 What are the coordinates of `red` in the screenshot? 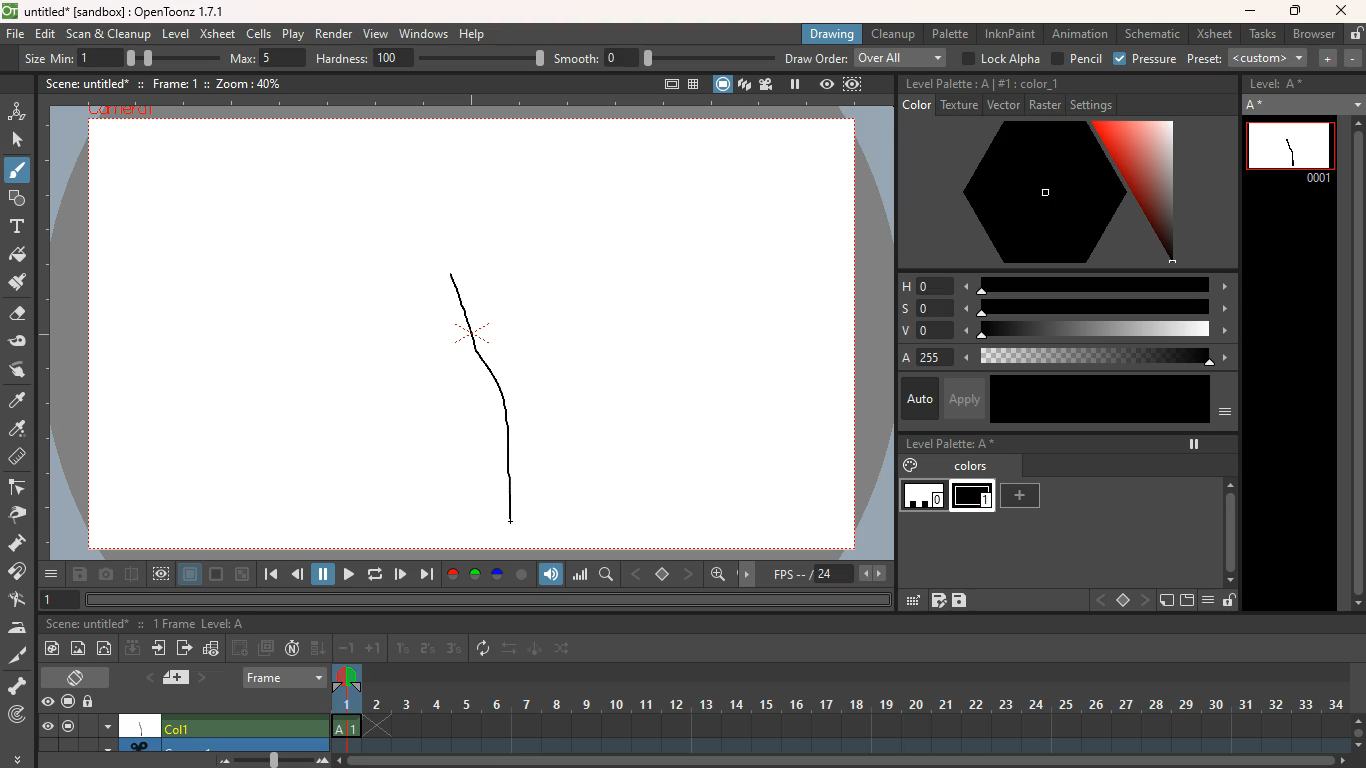 It's located at (452, 574).